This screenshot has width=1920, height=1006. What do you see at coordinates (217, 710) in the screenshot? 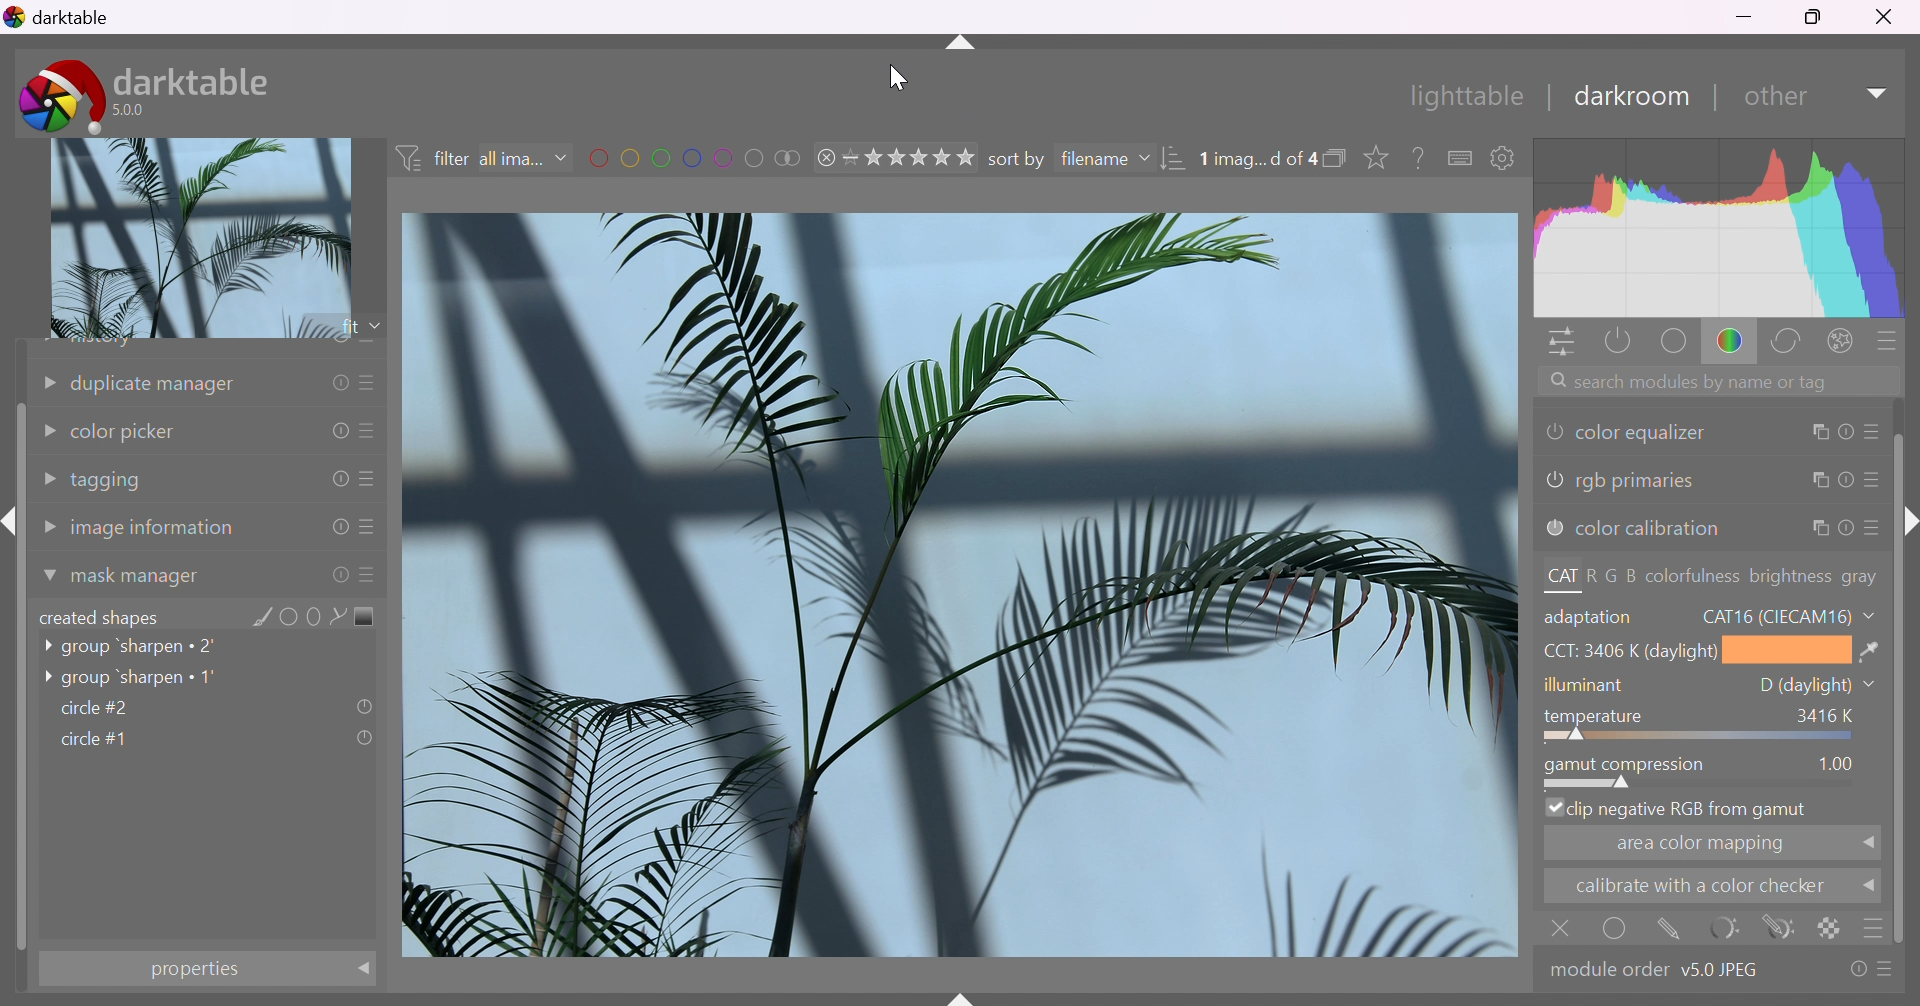
I see `circle#2` at bounding box center [217, 710].